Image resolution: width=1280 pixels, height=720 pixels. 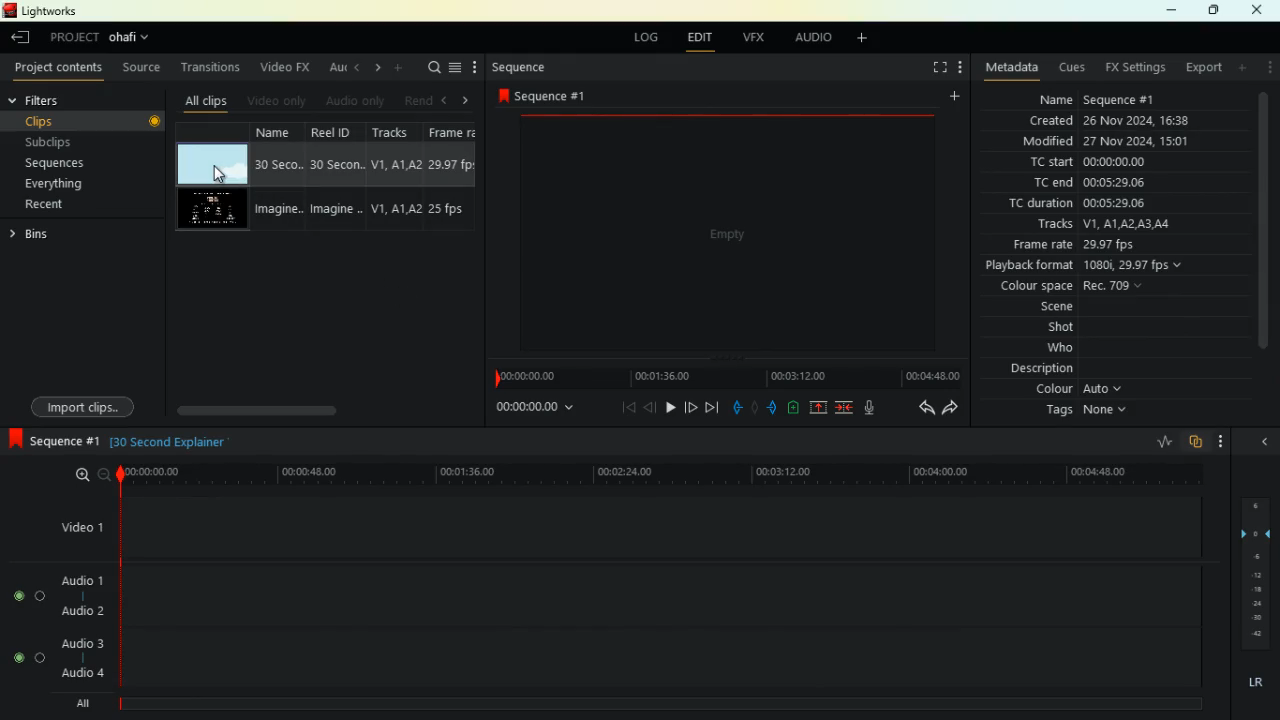 What do you see at coordinates (458, 176) in the screenshot?
I see `fps` at bounding box center [458, 176].